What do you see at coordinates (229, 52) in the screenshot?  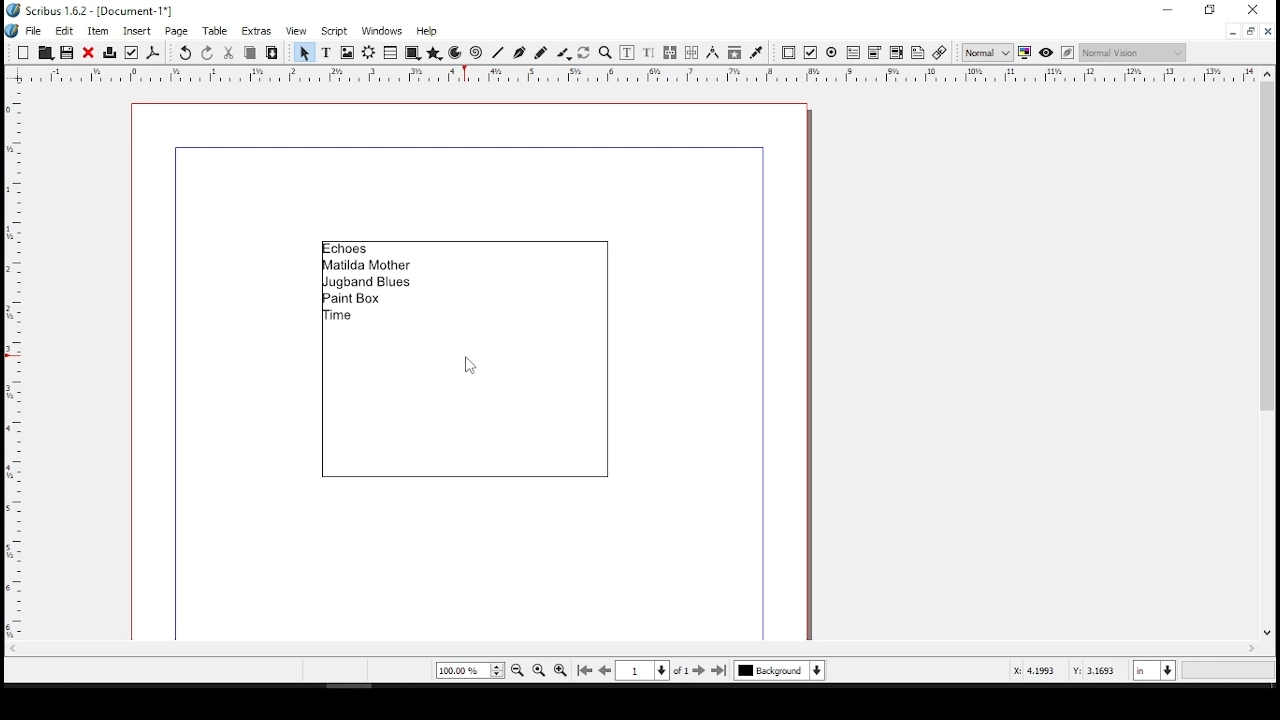 I see `cut` at bounding box center [229, 52].